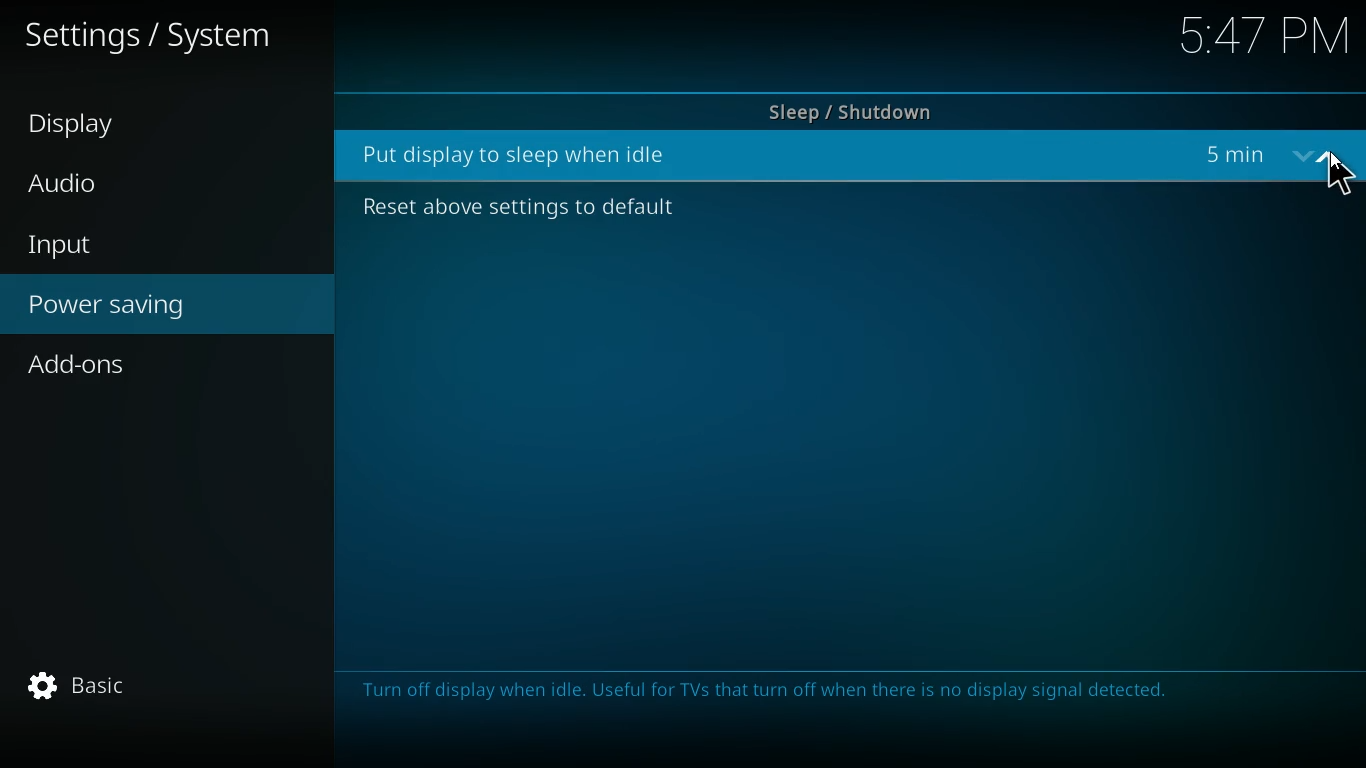  Describe the element at coordinates (1260, 39) in the screenshot. I see `time` at that location.